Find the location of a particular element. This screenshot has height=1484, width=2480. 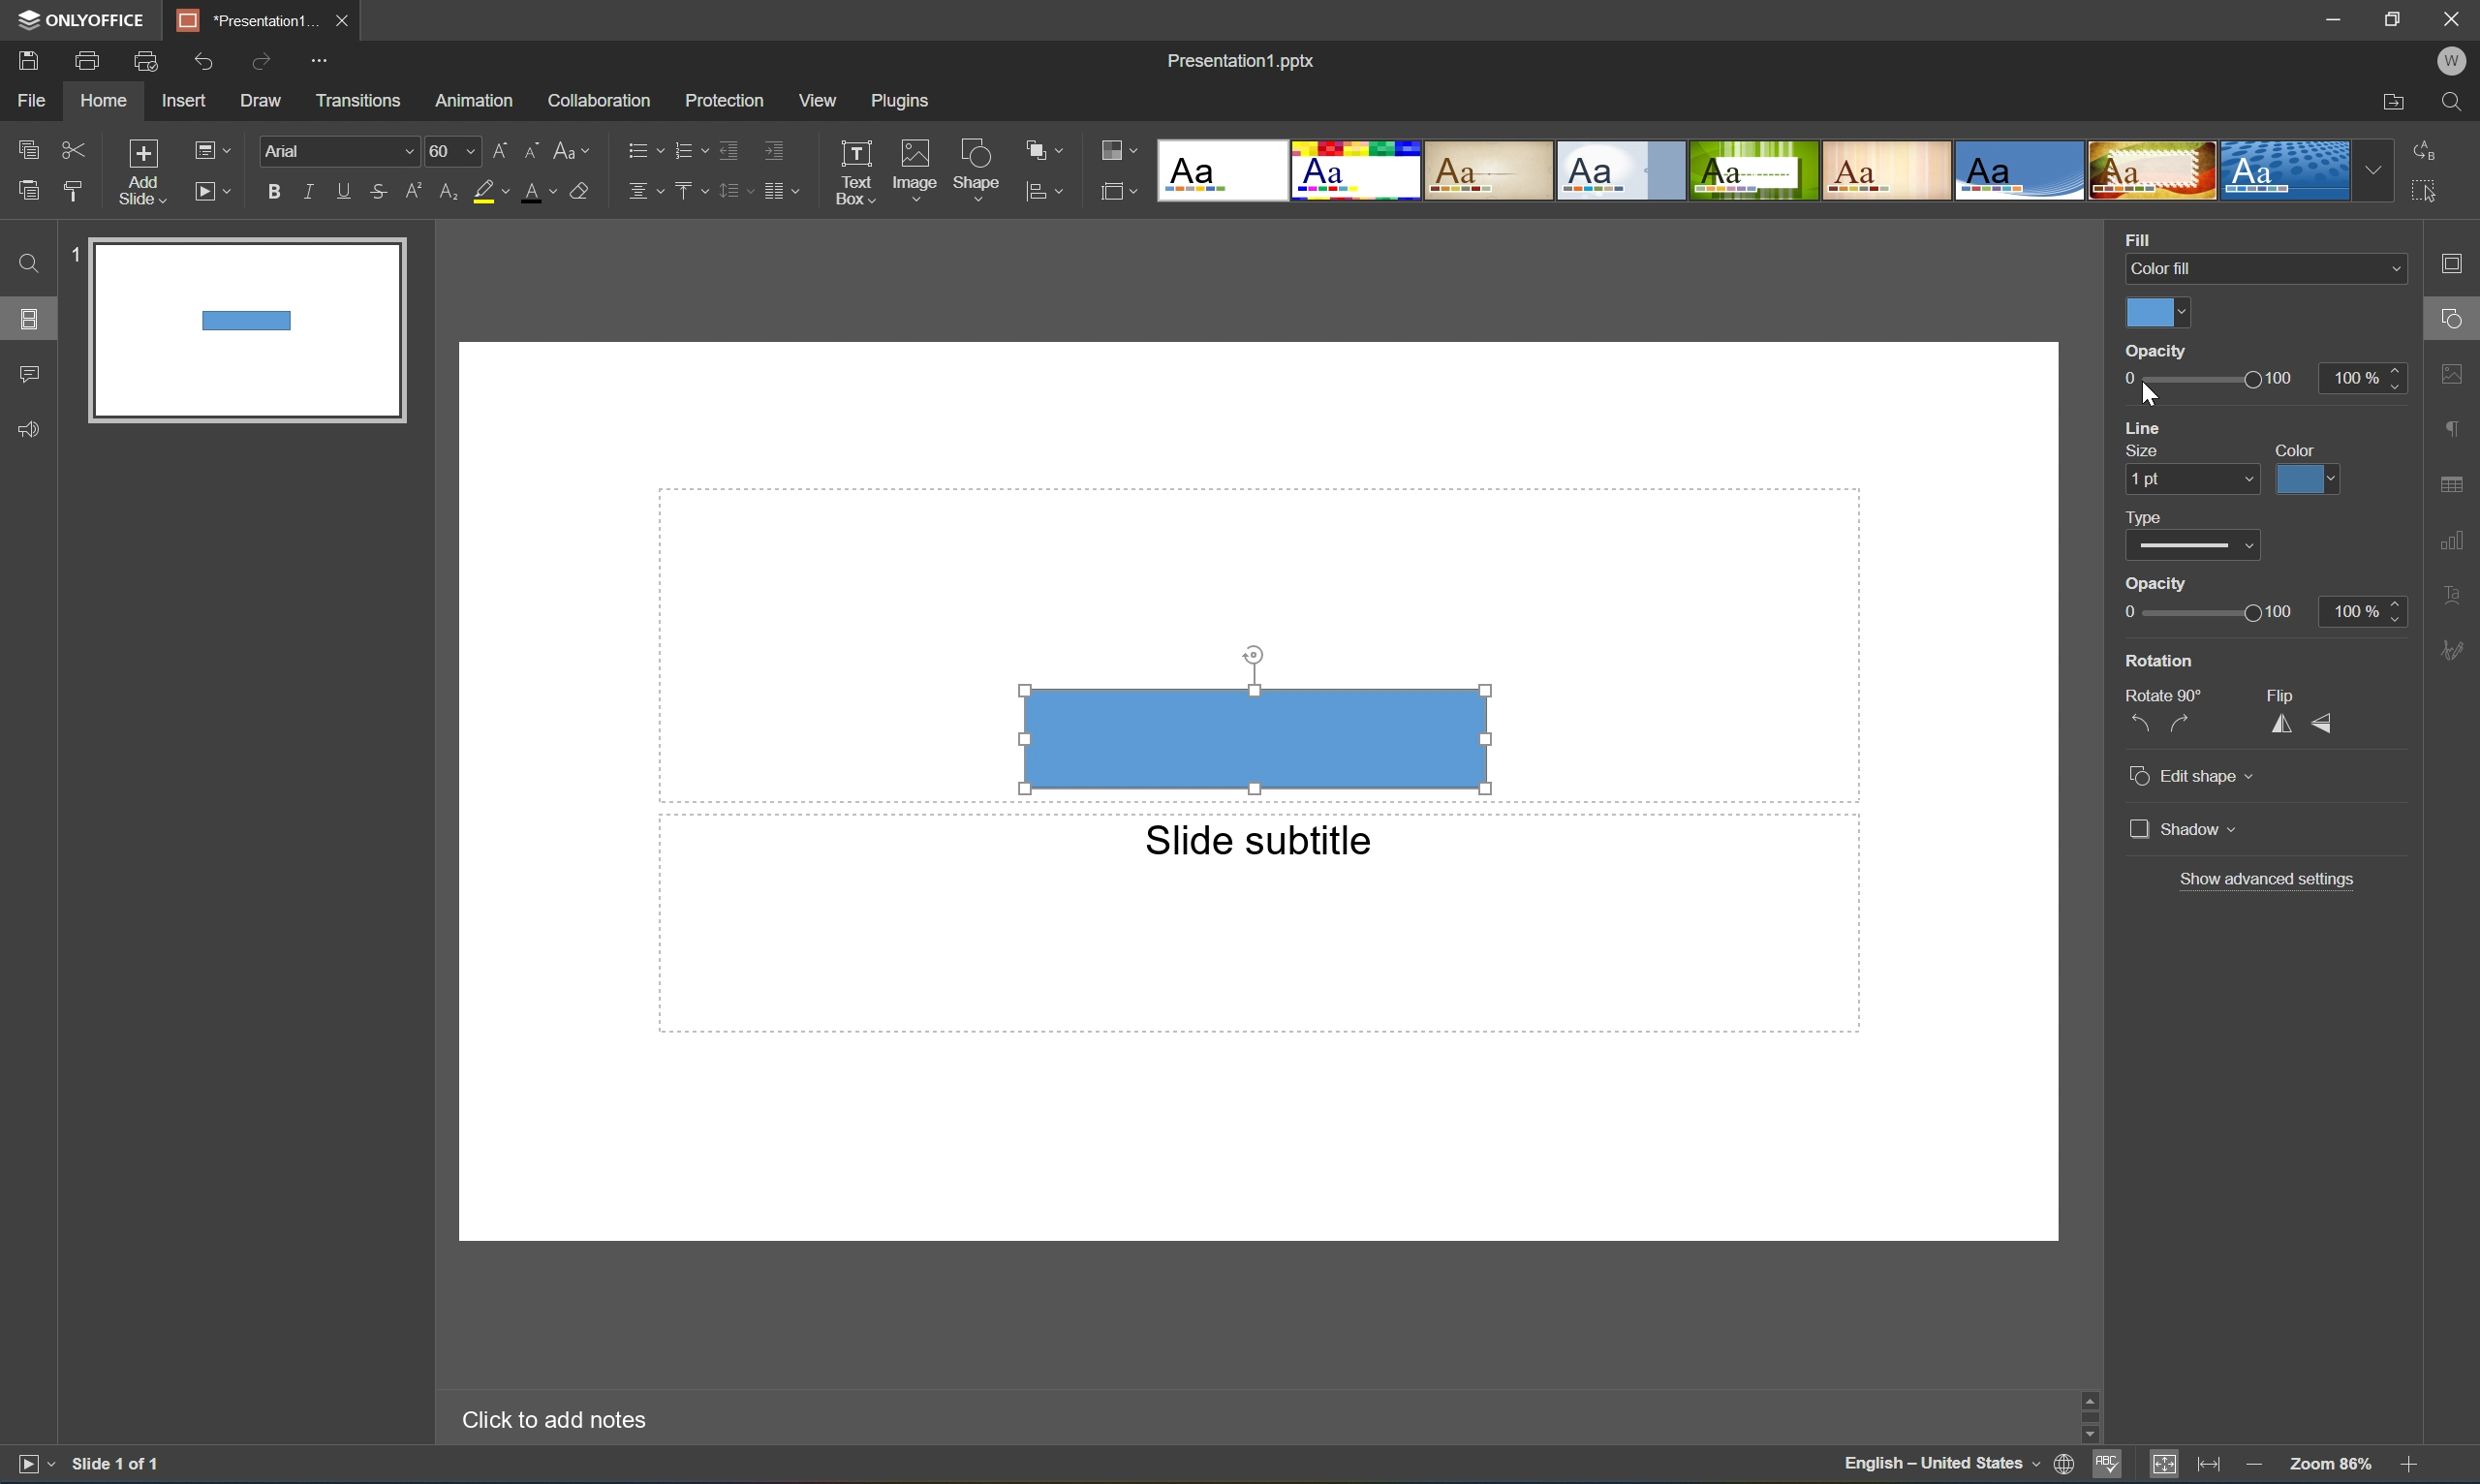

Horizontally align is located at coordinates (642, 190).